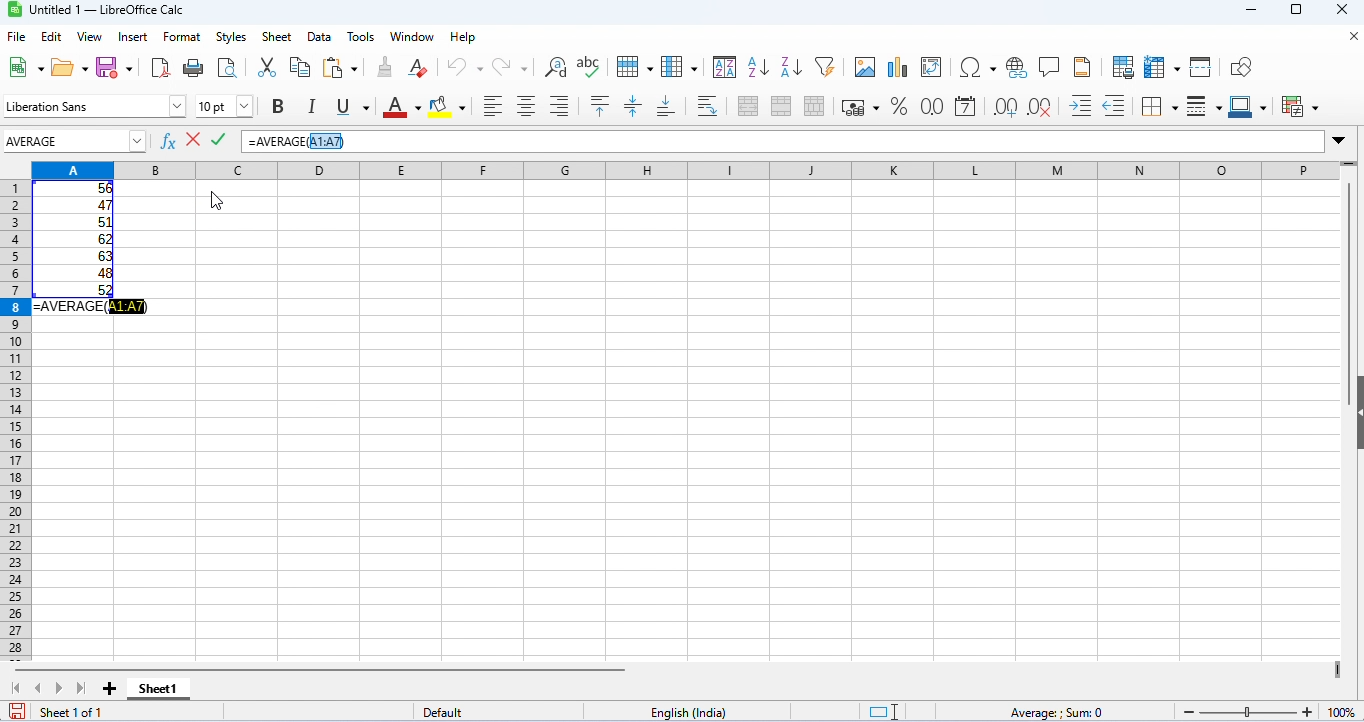  I want to click on sort asending, so click(757, 66).